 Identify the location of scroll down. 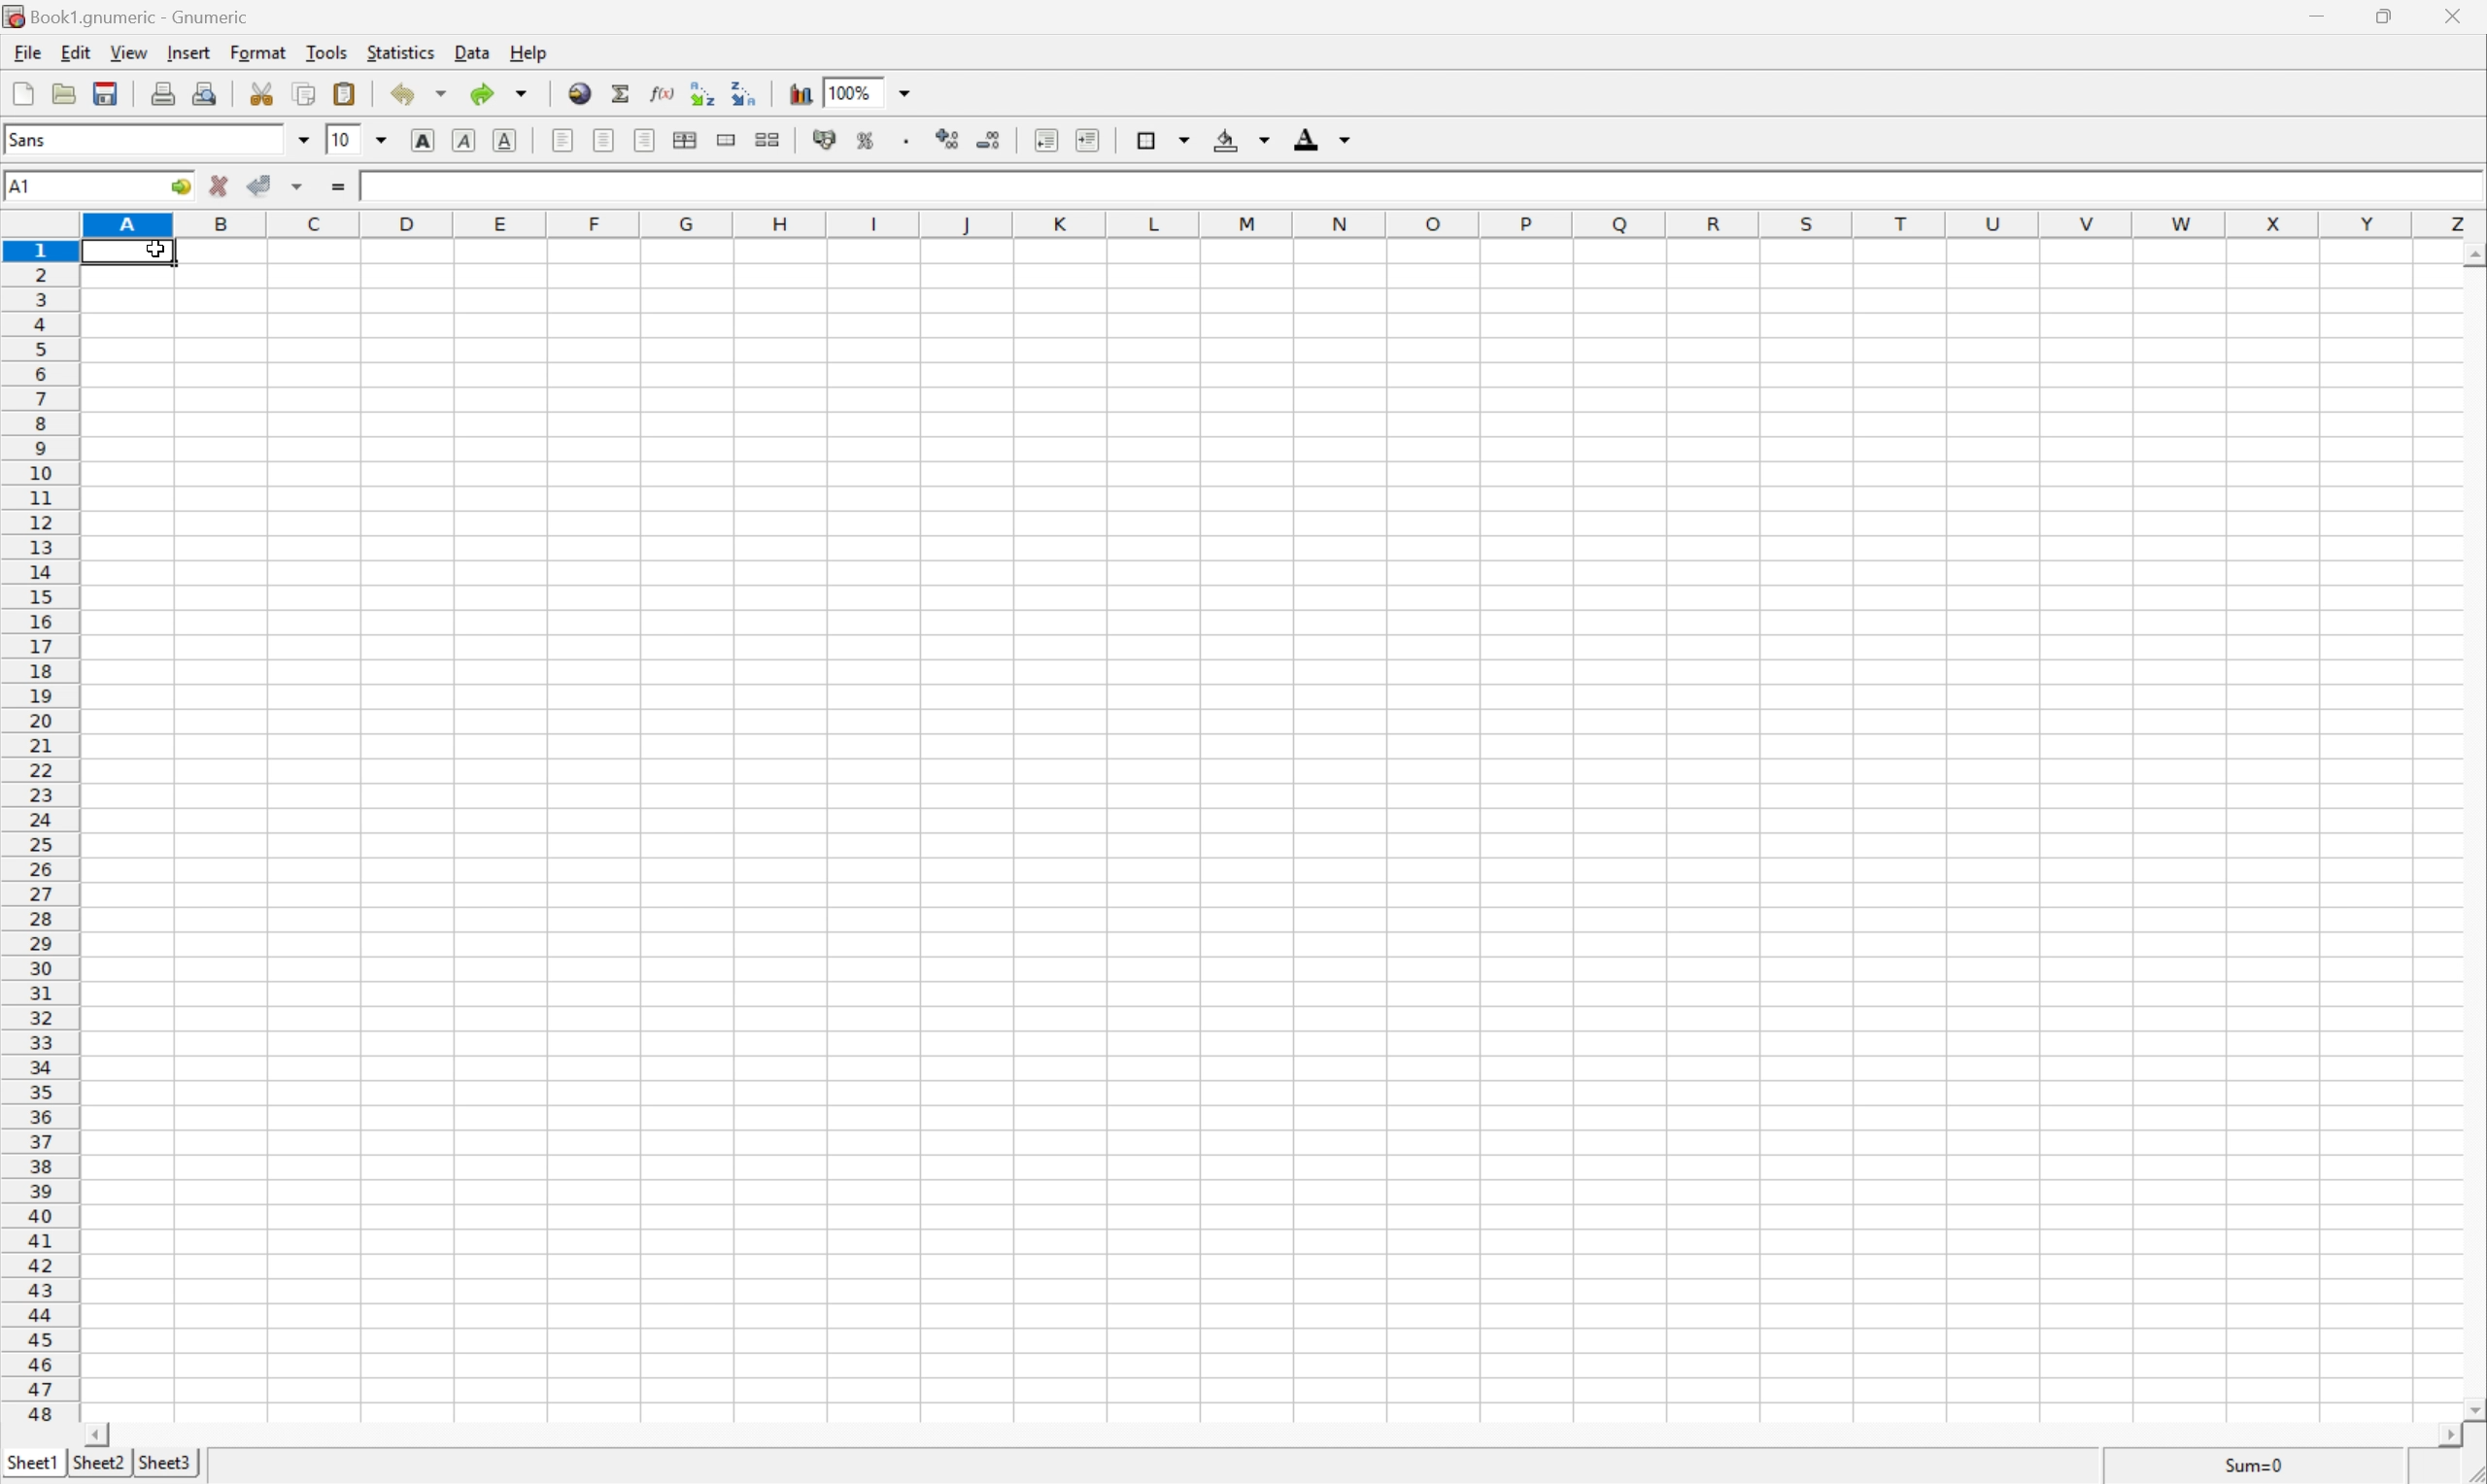
(2471, 1412).